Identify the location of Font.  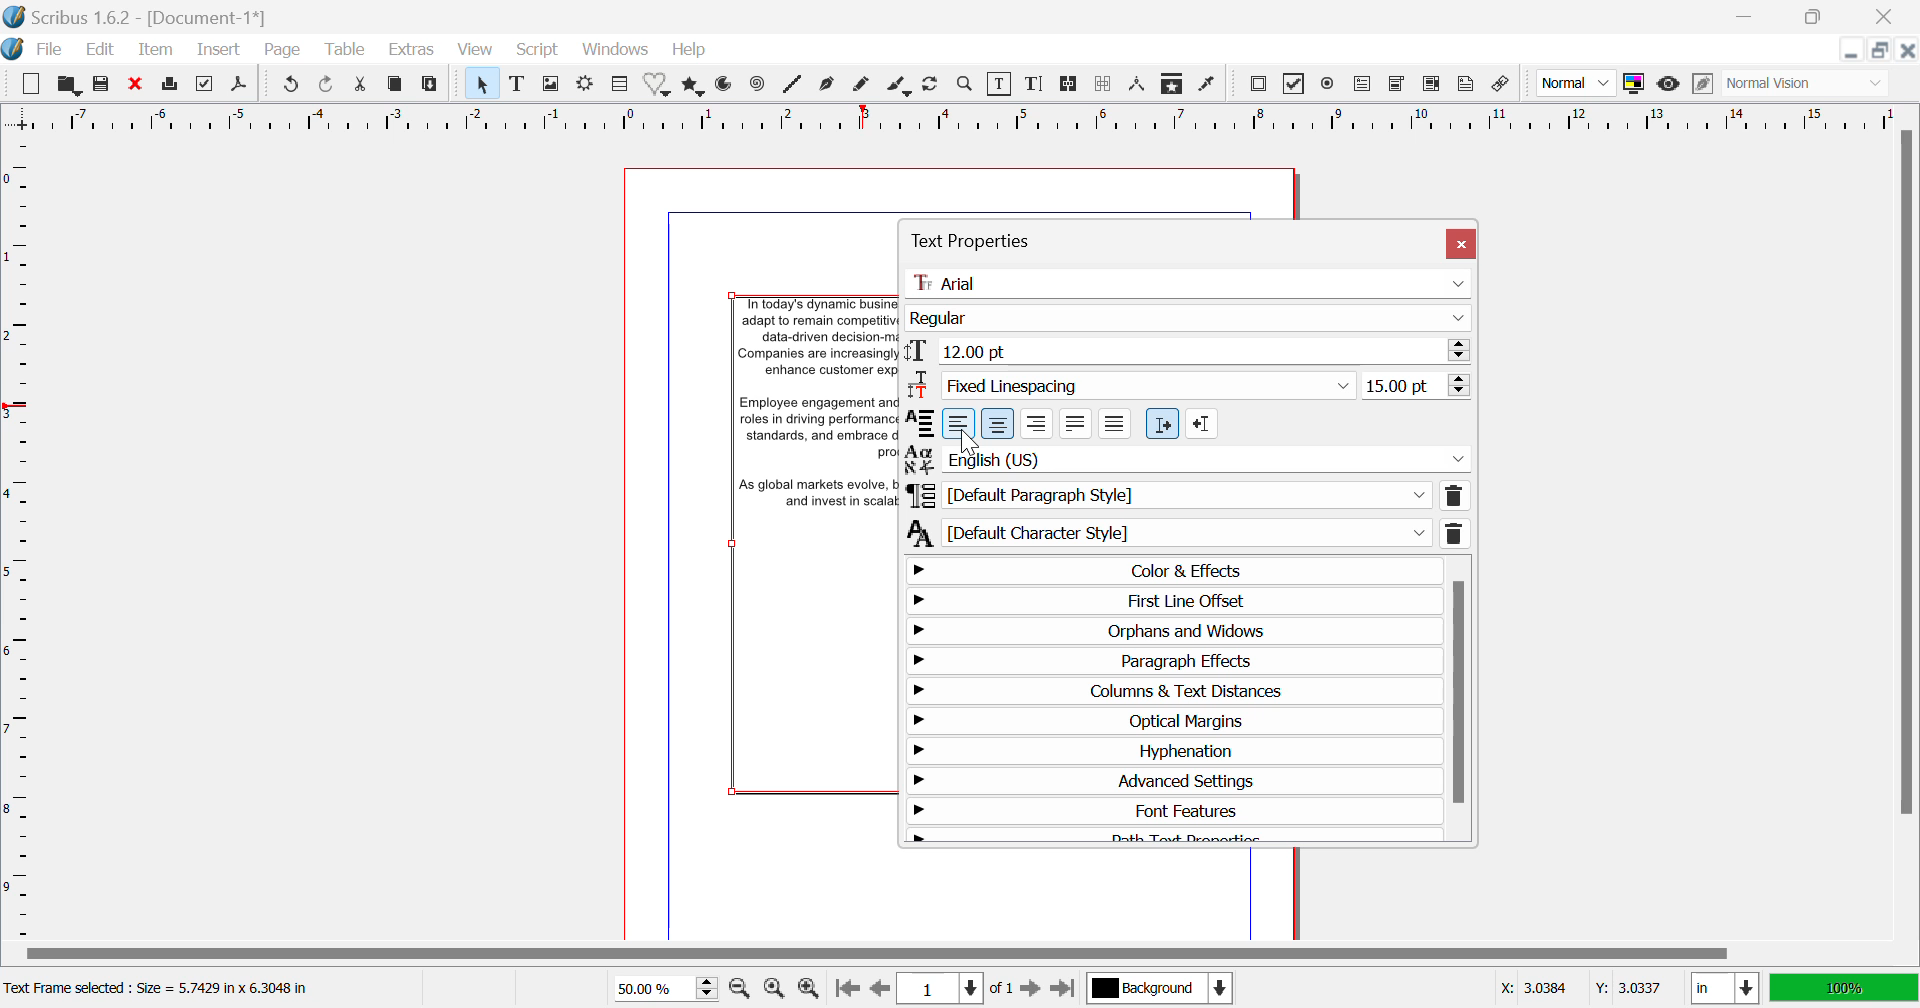
(1187, 284).